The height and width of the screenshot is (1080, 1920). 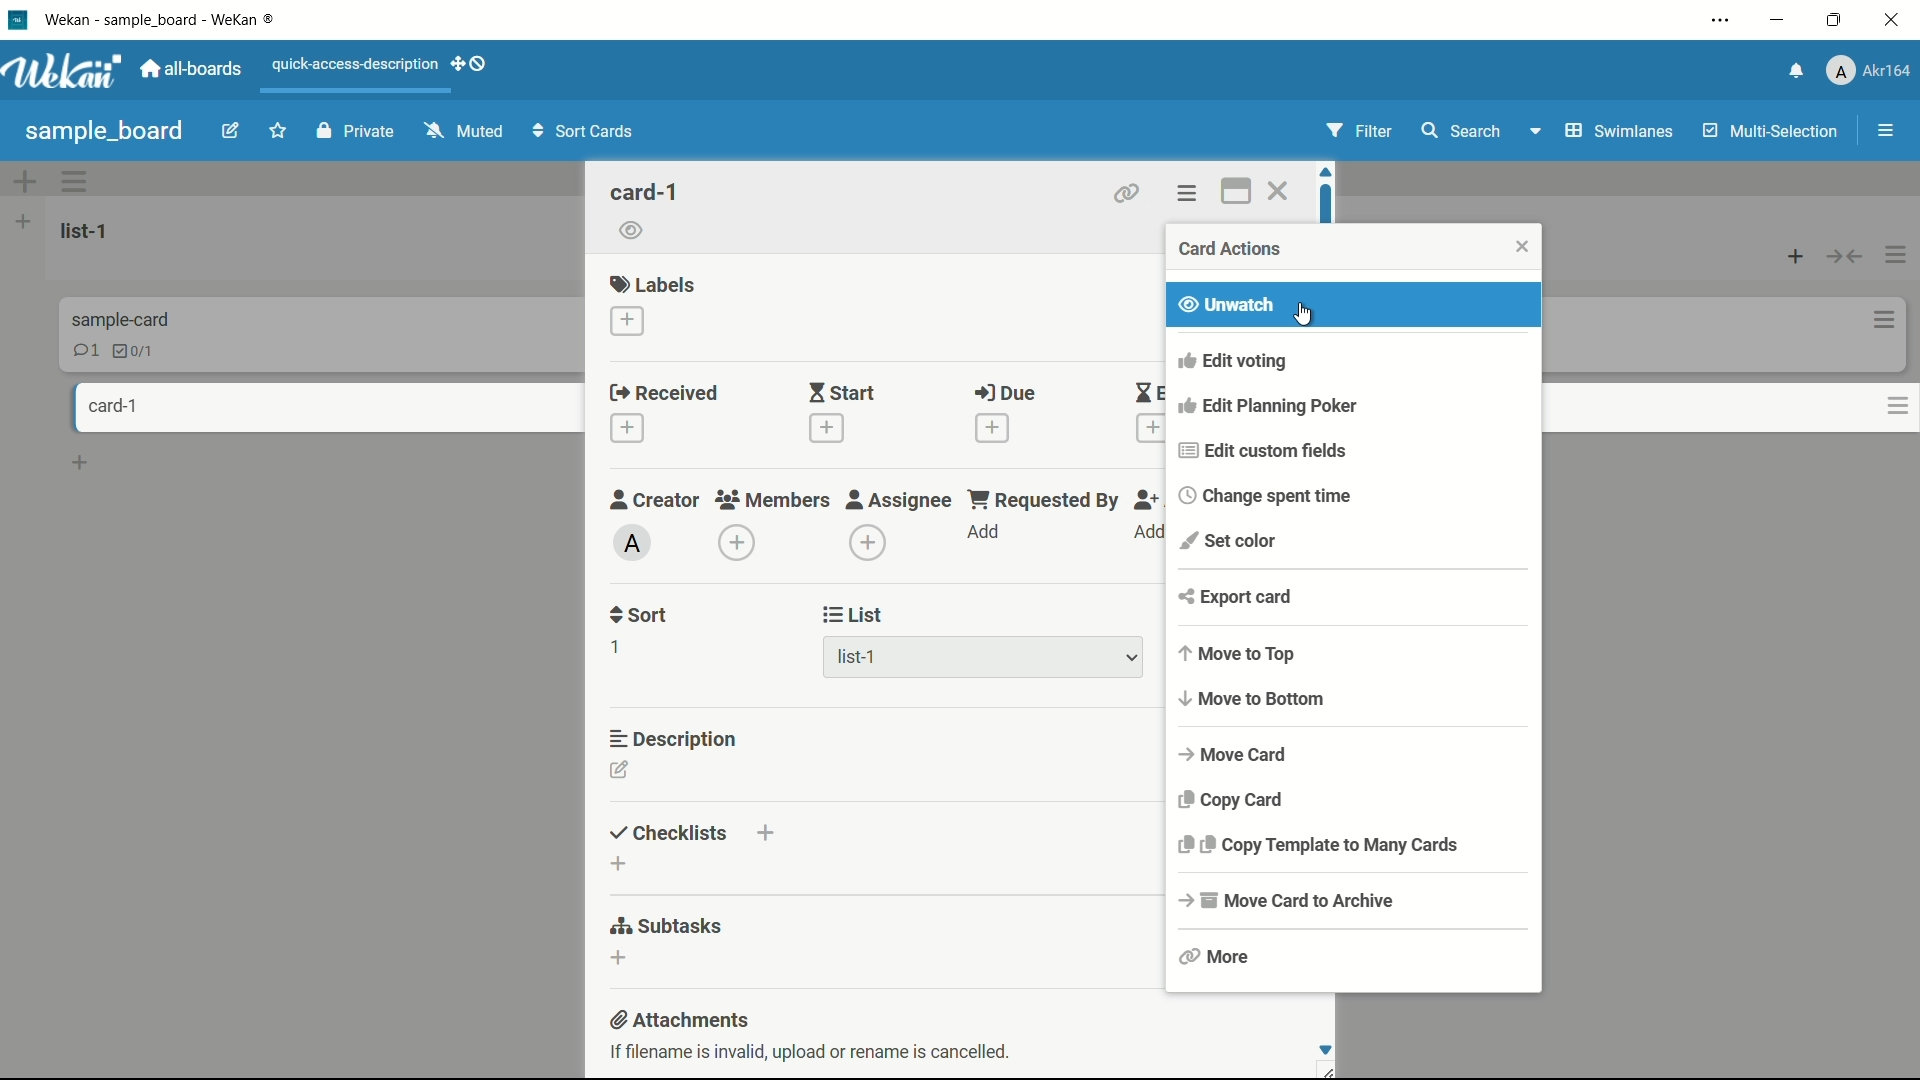 I want to click on add date, so click(x=826, y=428).